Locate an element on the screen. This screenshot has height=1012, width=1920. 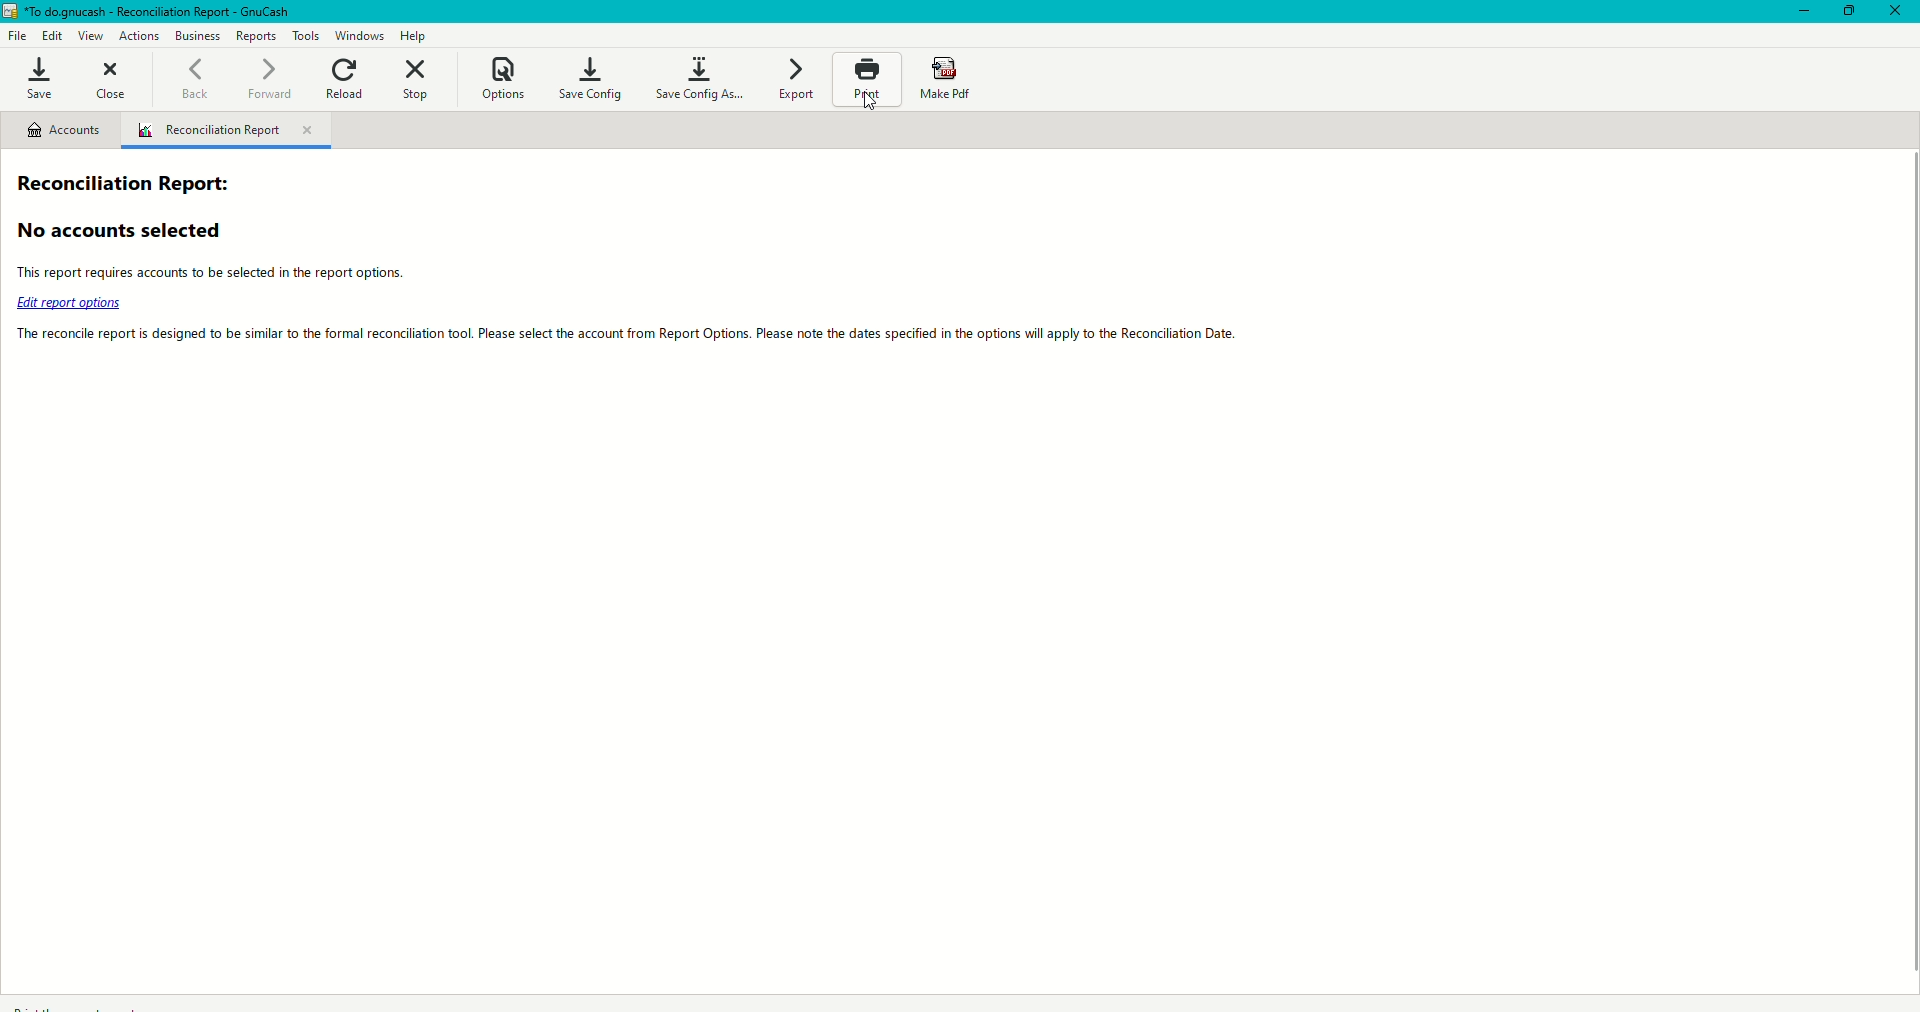
cursor is located at coordinates (871, 111).